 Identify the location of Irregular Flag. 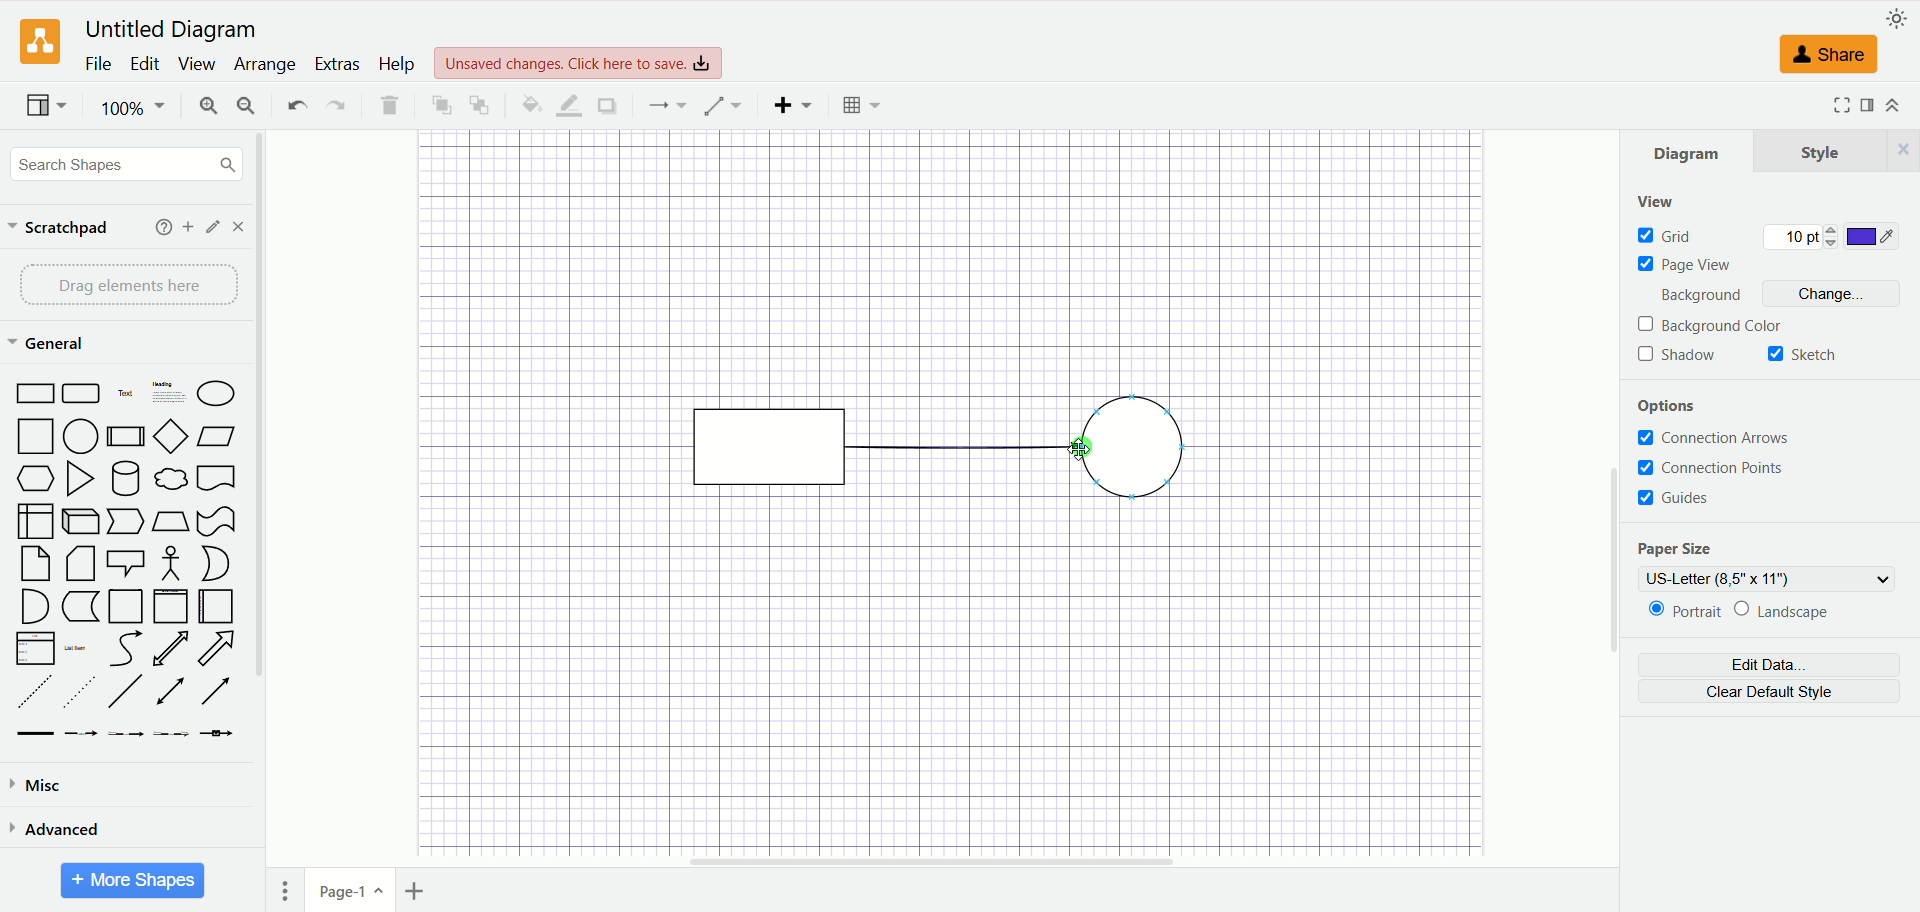
(217, 522).